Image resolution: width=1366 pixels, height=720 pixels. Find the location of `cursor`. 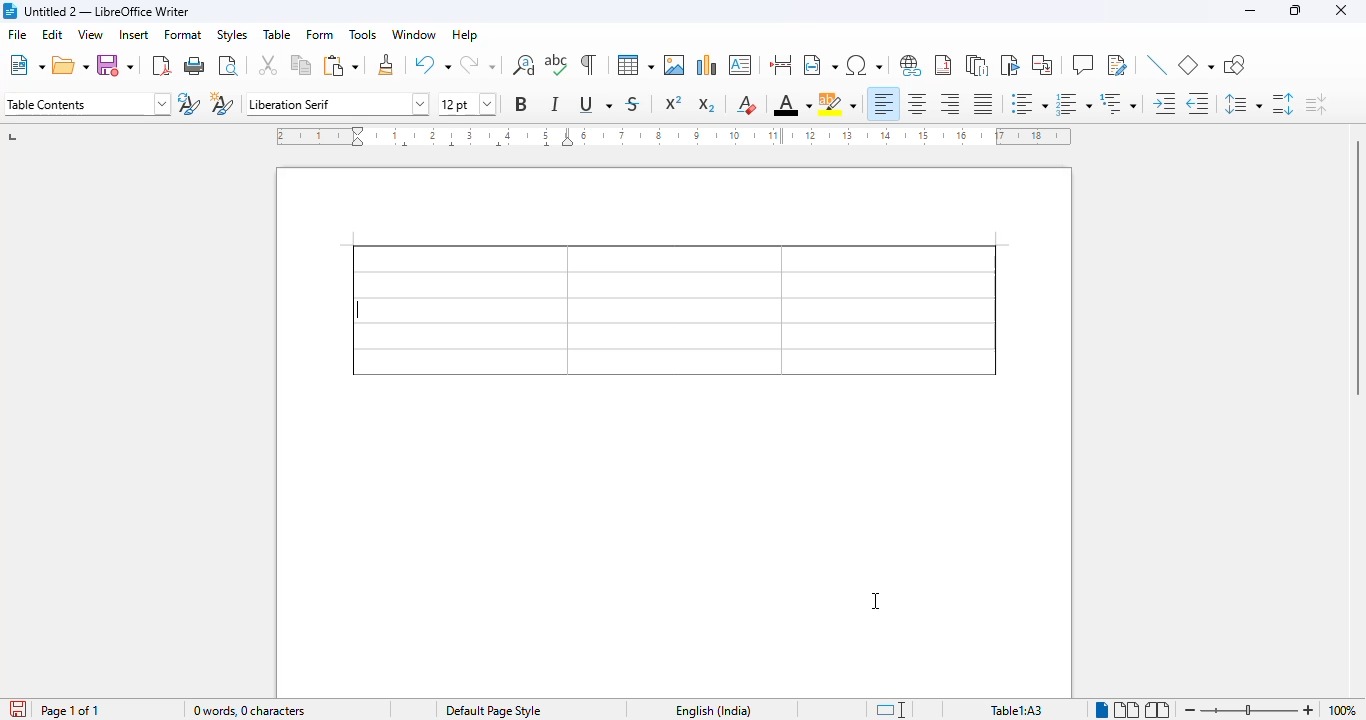

cursor is located at coordinates (875, 601).